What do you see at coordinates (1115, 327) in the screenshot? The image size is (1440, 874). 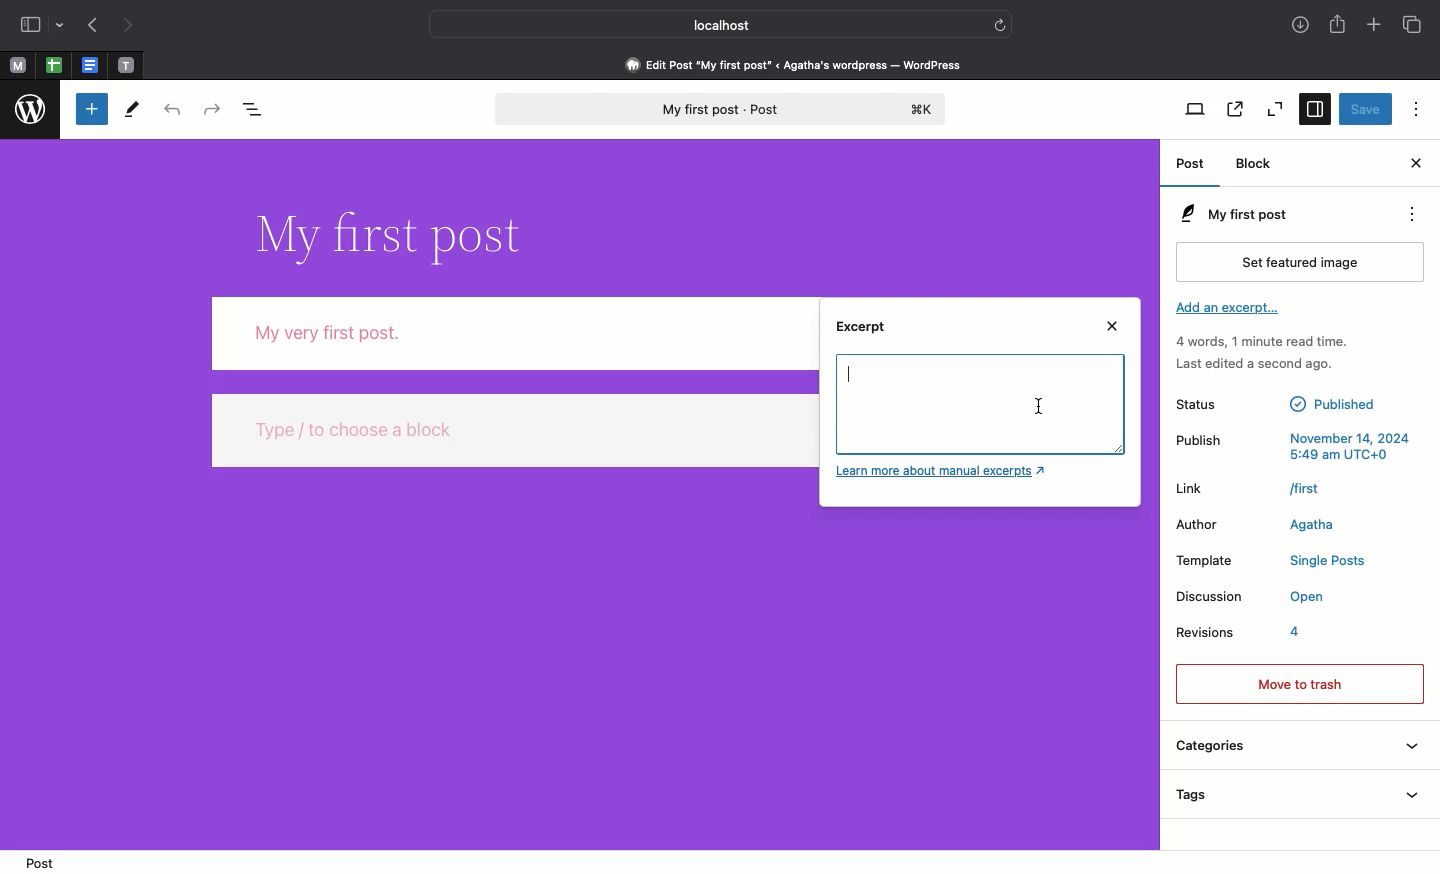 I see `Close` at bounding box center [1115, 327].